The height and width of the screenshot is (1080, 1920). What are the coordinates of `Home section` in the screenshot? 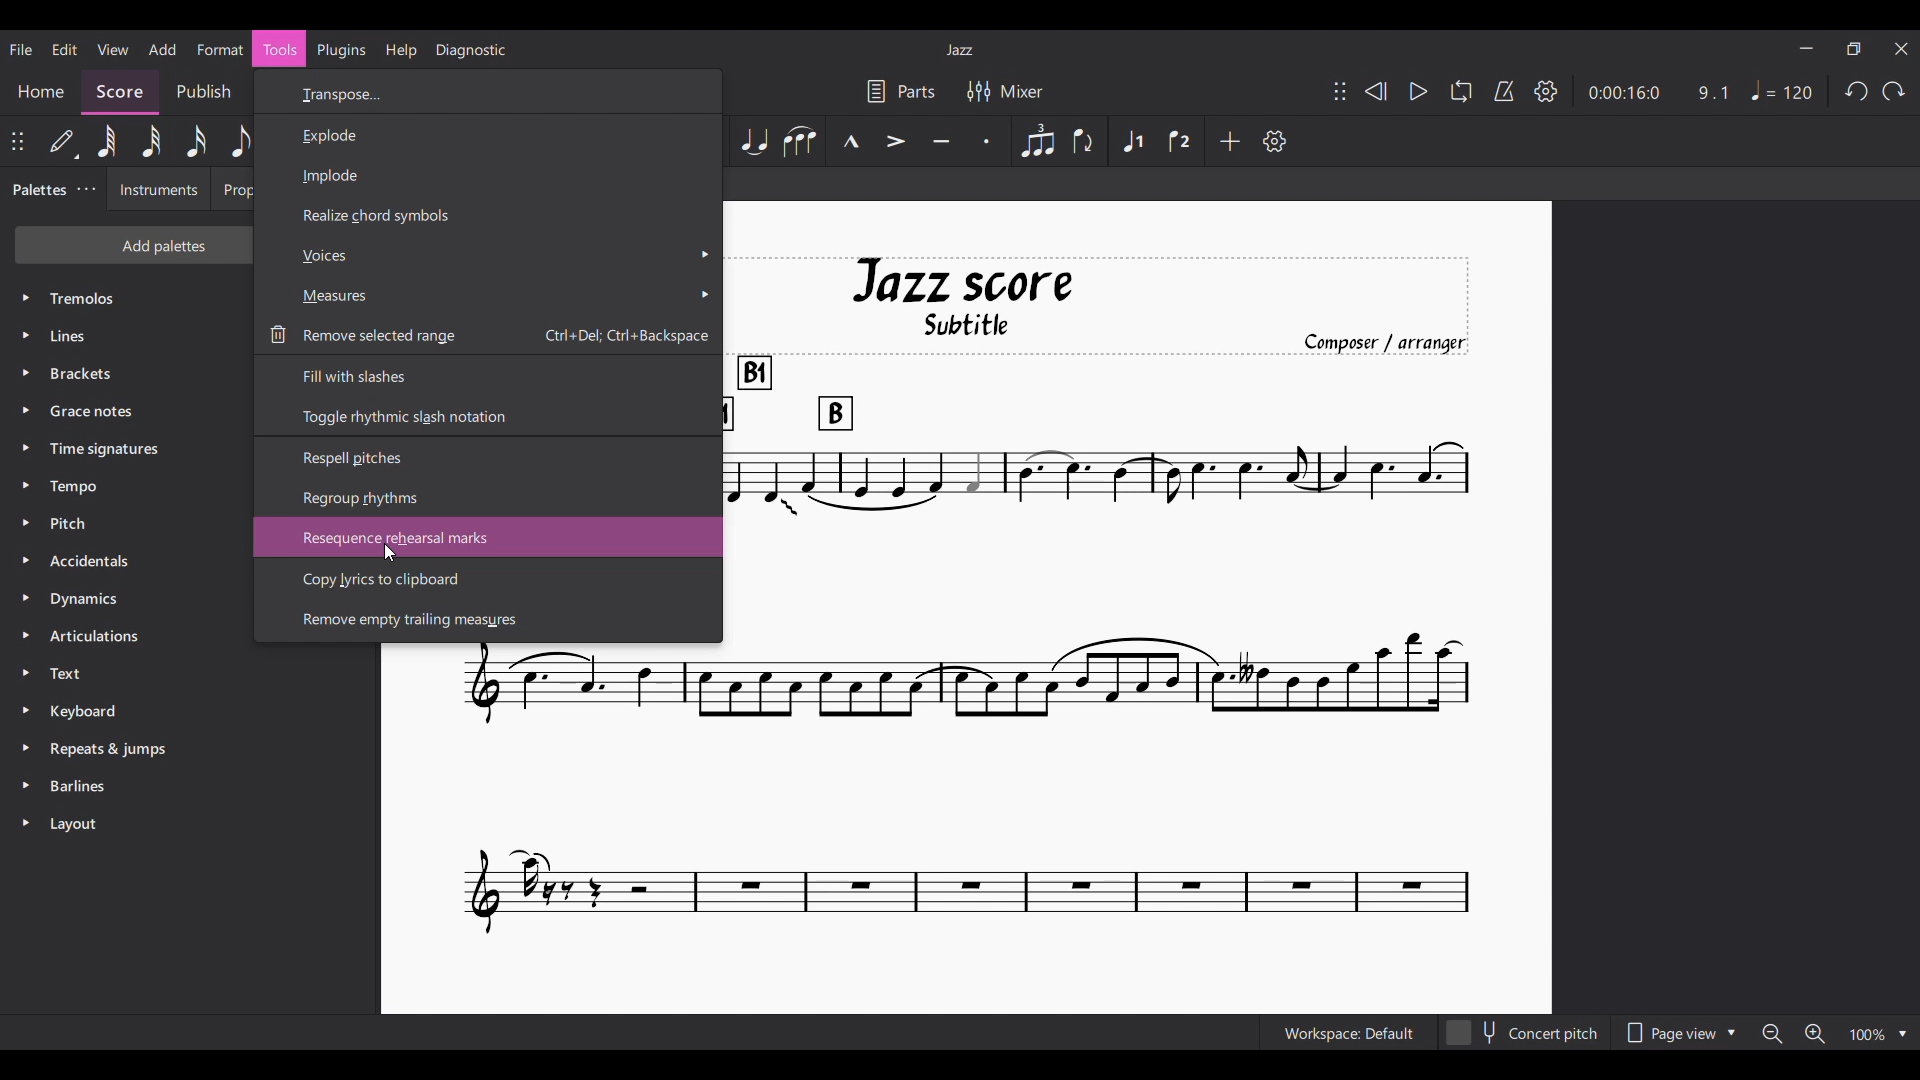 It's located at (41, 93).